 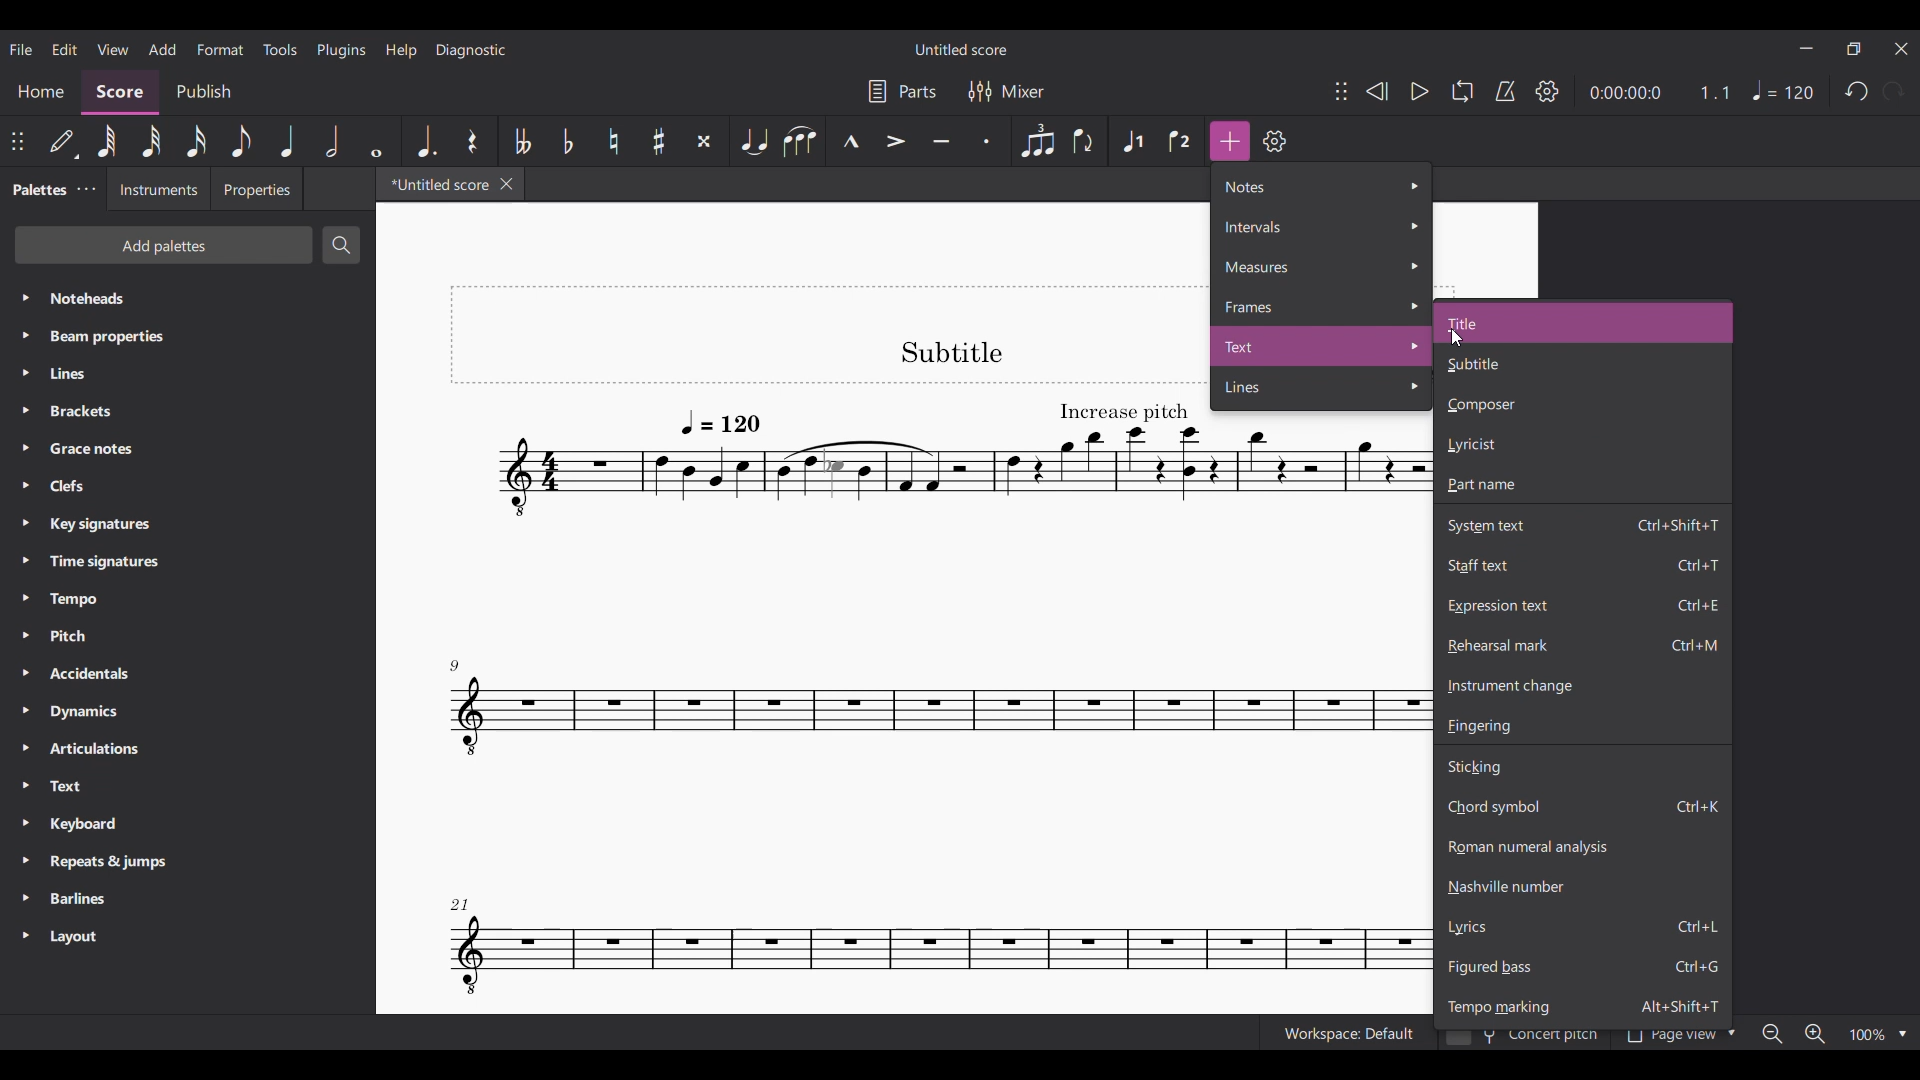 I want to click on Close tab, so click(x=506, y=183).